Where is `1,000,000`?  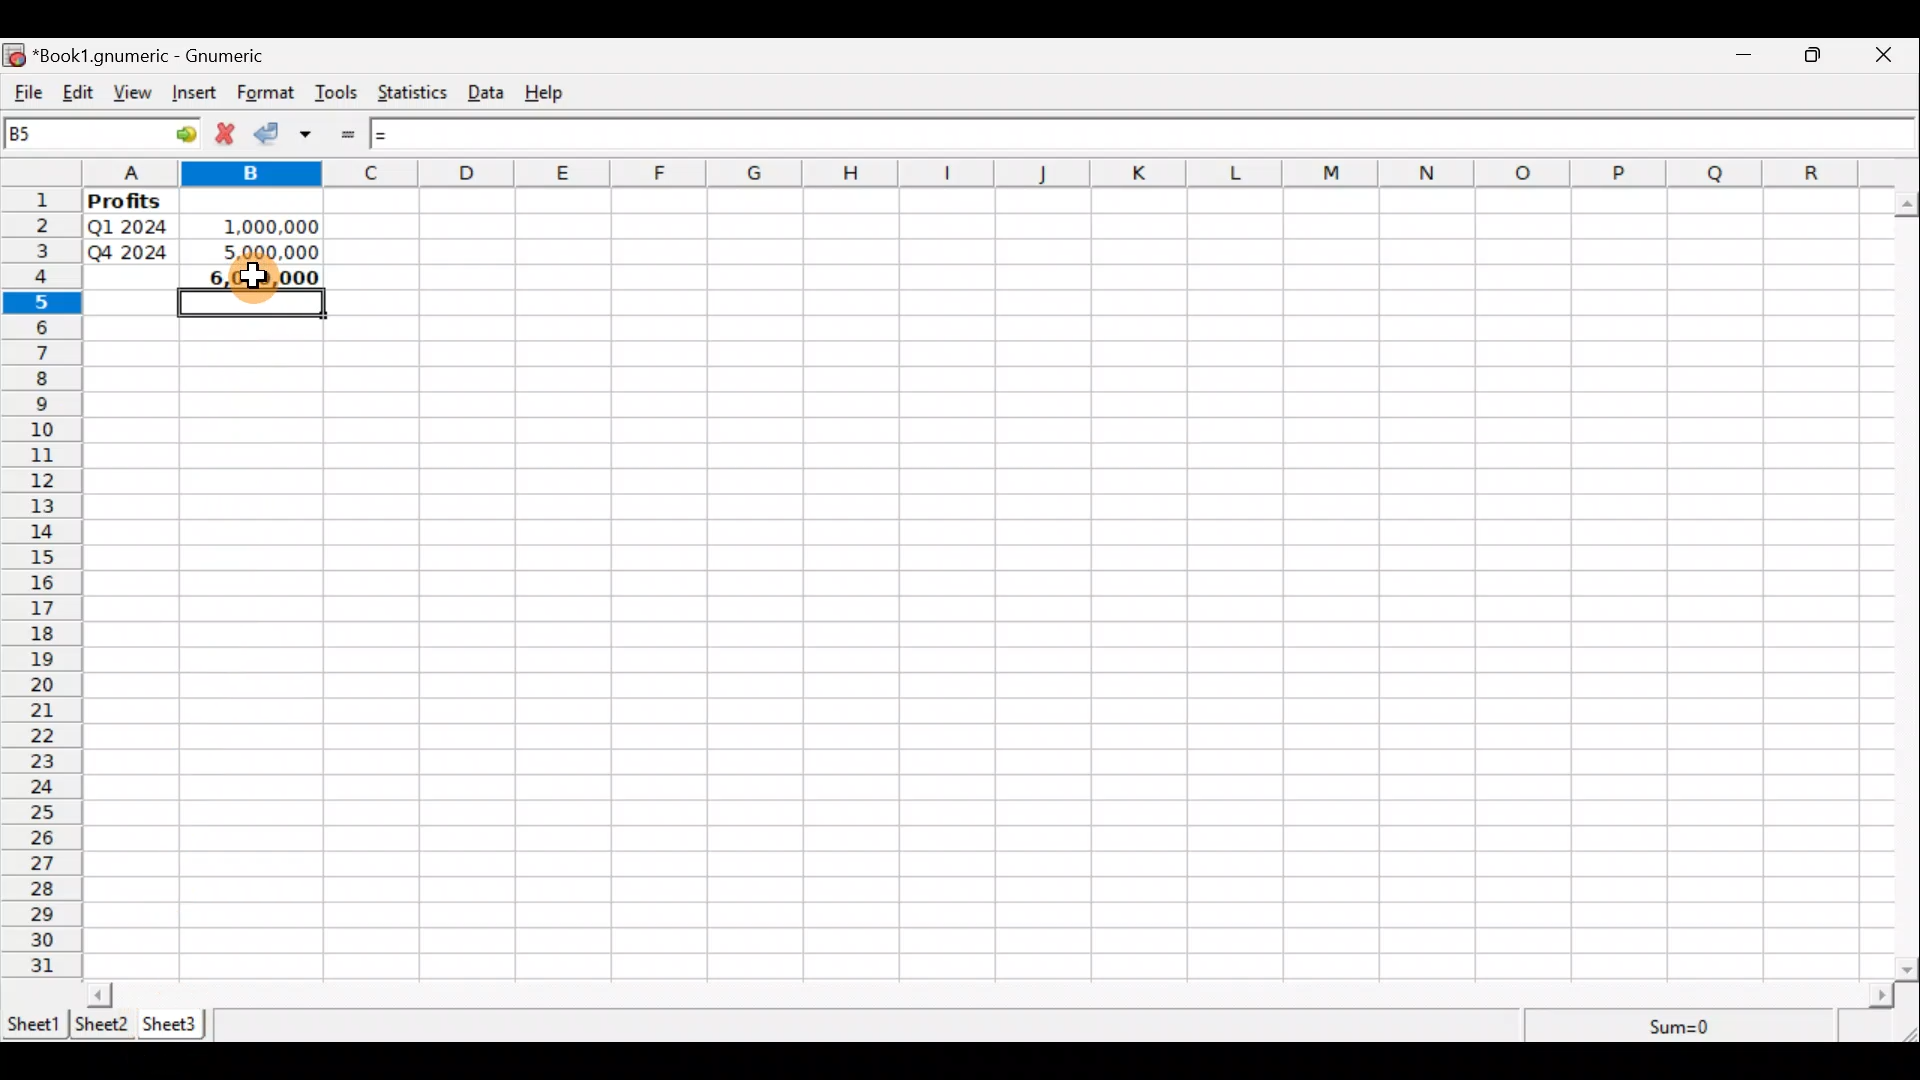 1,000,000 is located at coordinates (259, 223).